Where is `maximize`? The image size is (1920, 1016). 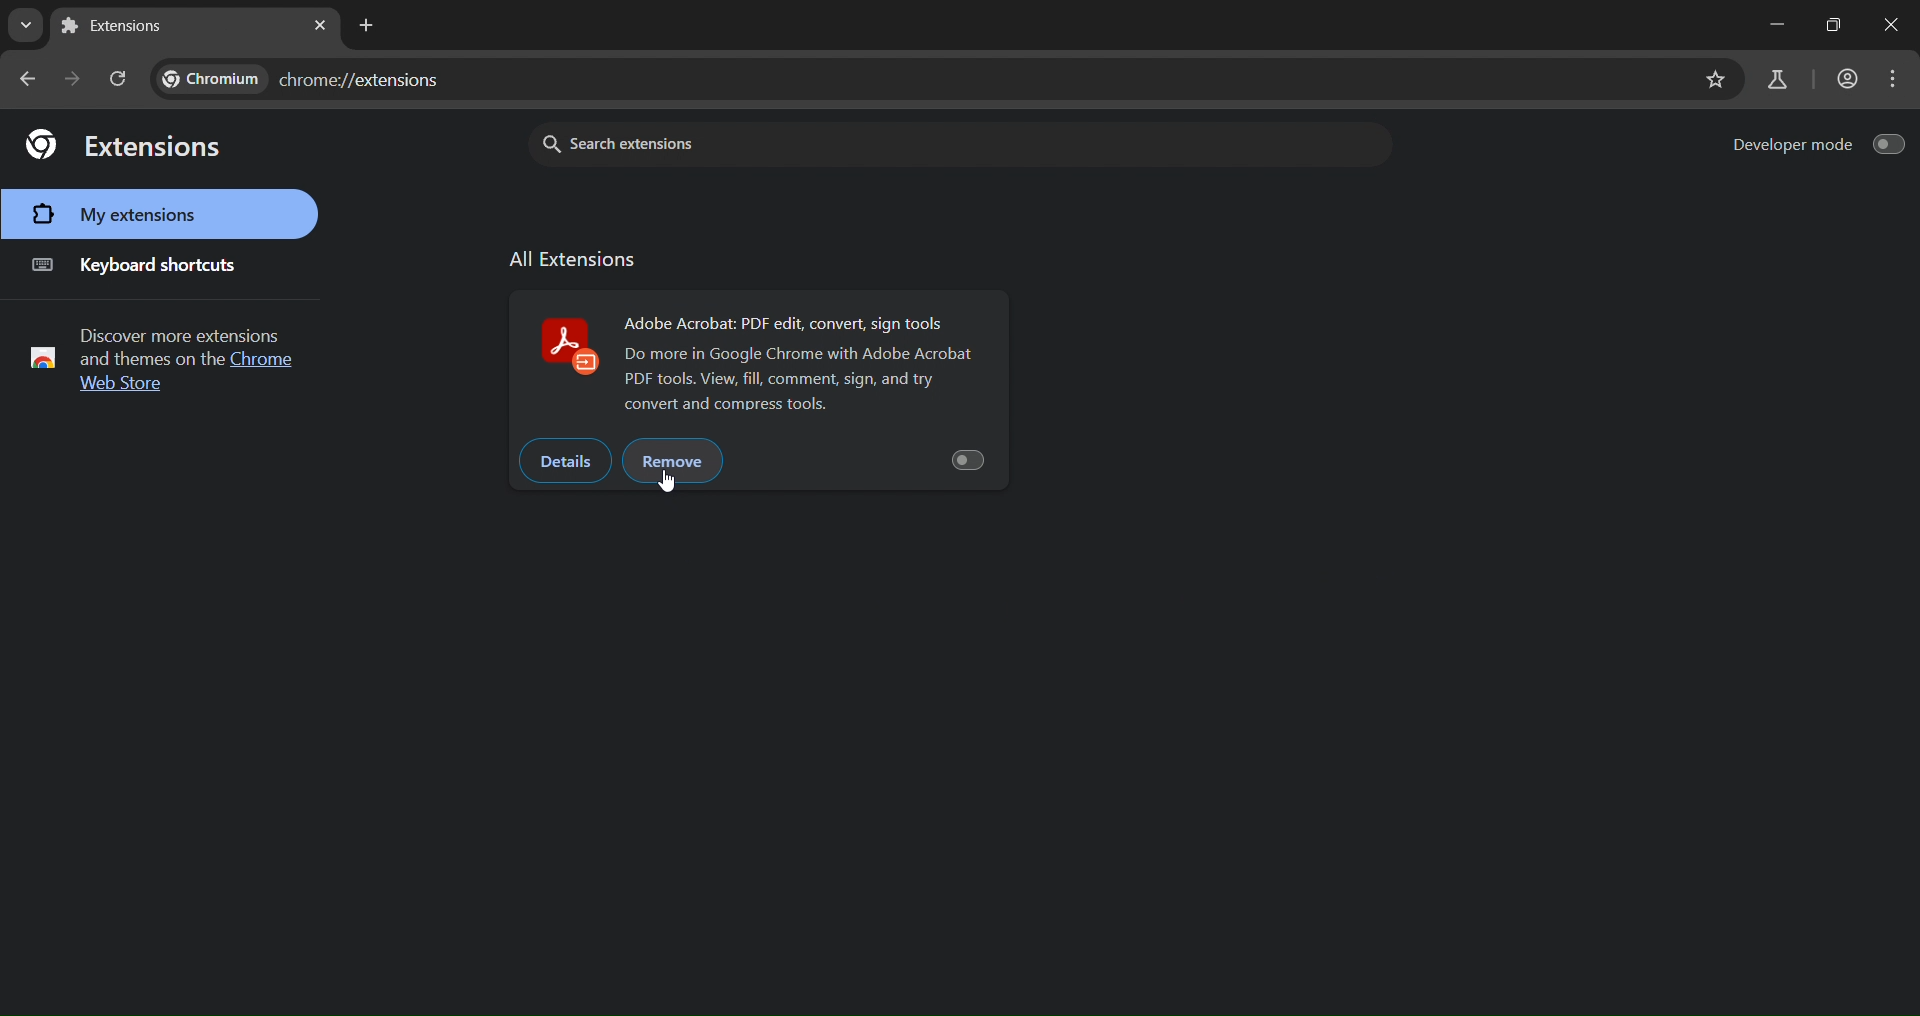
maximize is located at coordinates (1832, 23).